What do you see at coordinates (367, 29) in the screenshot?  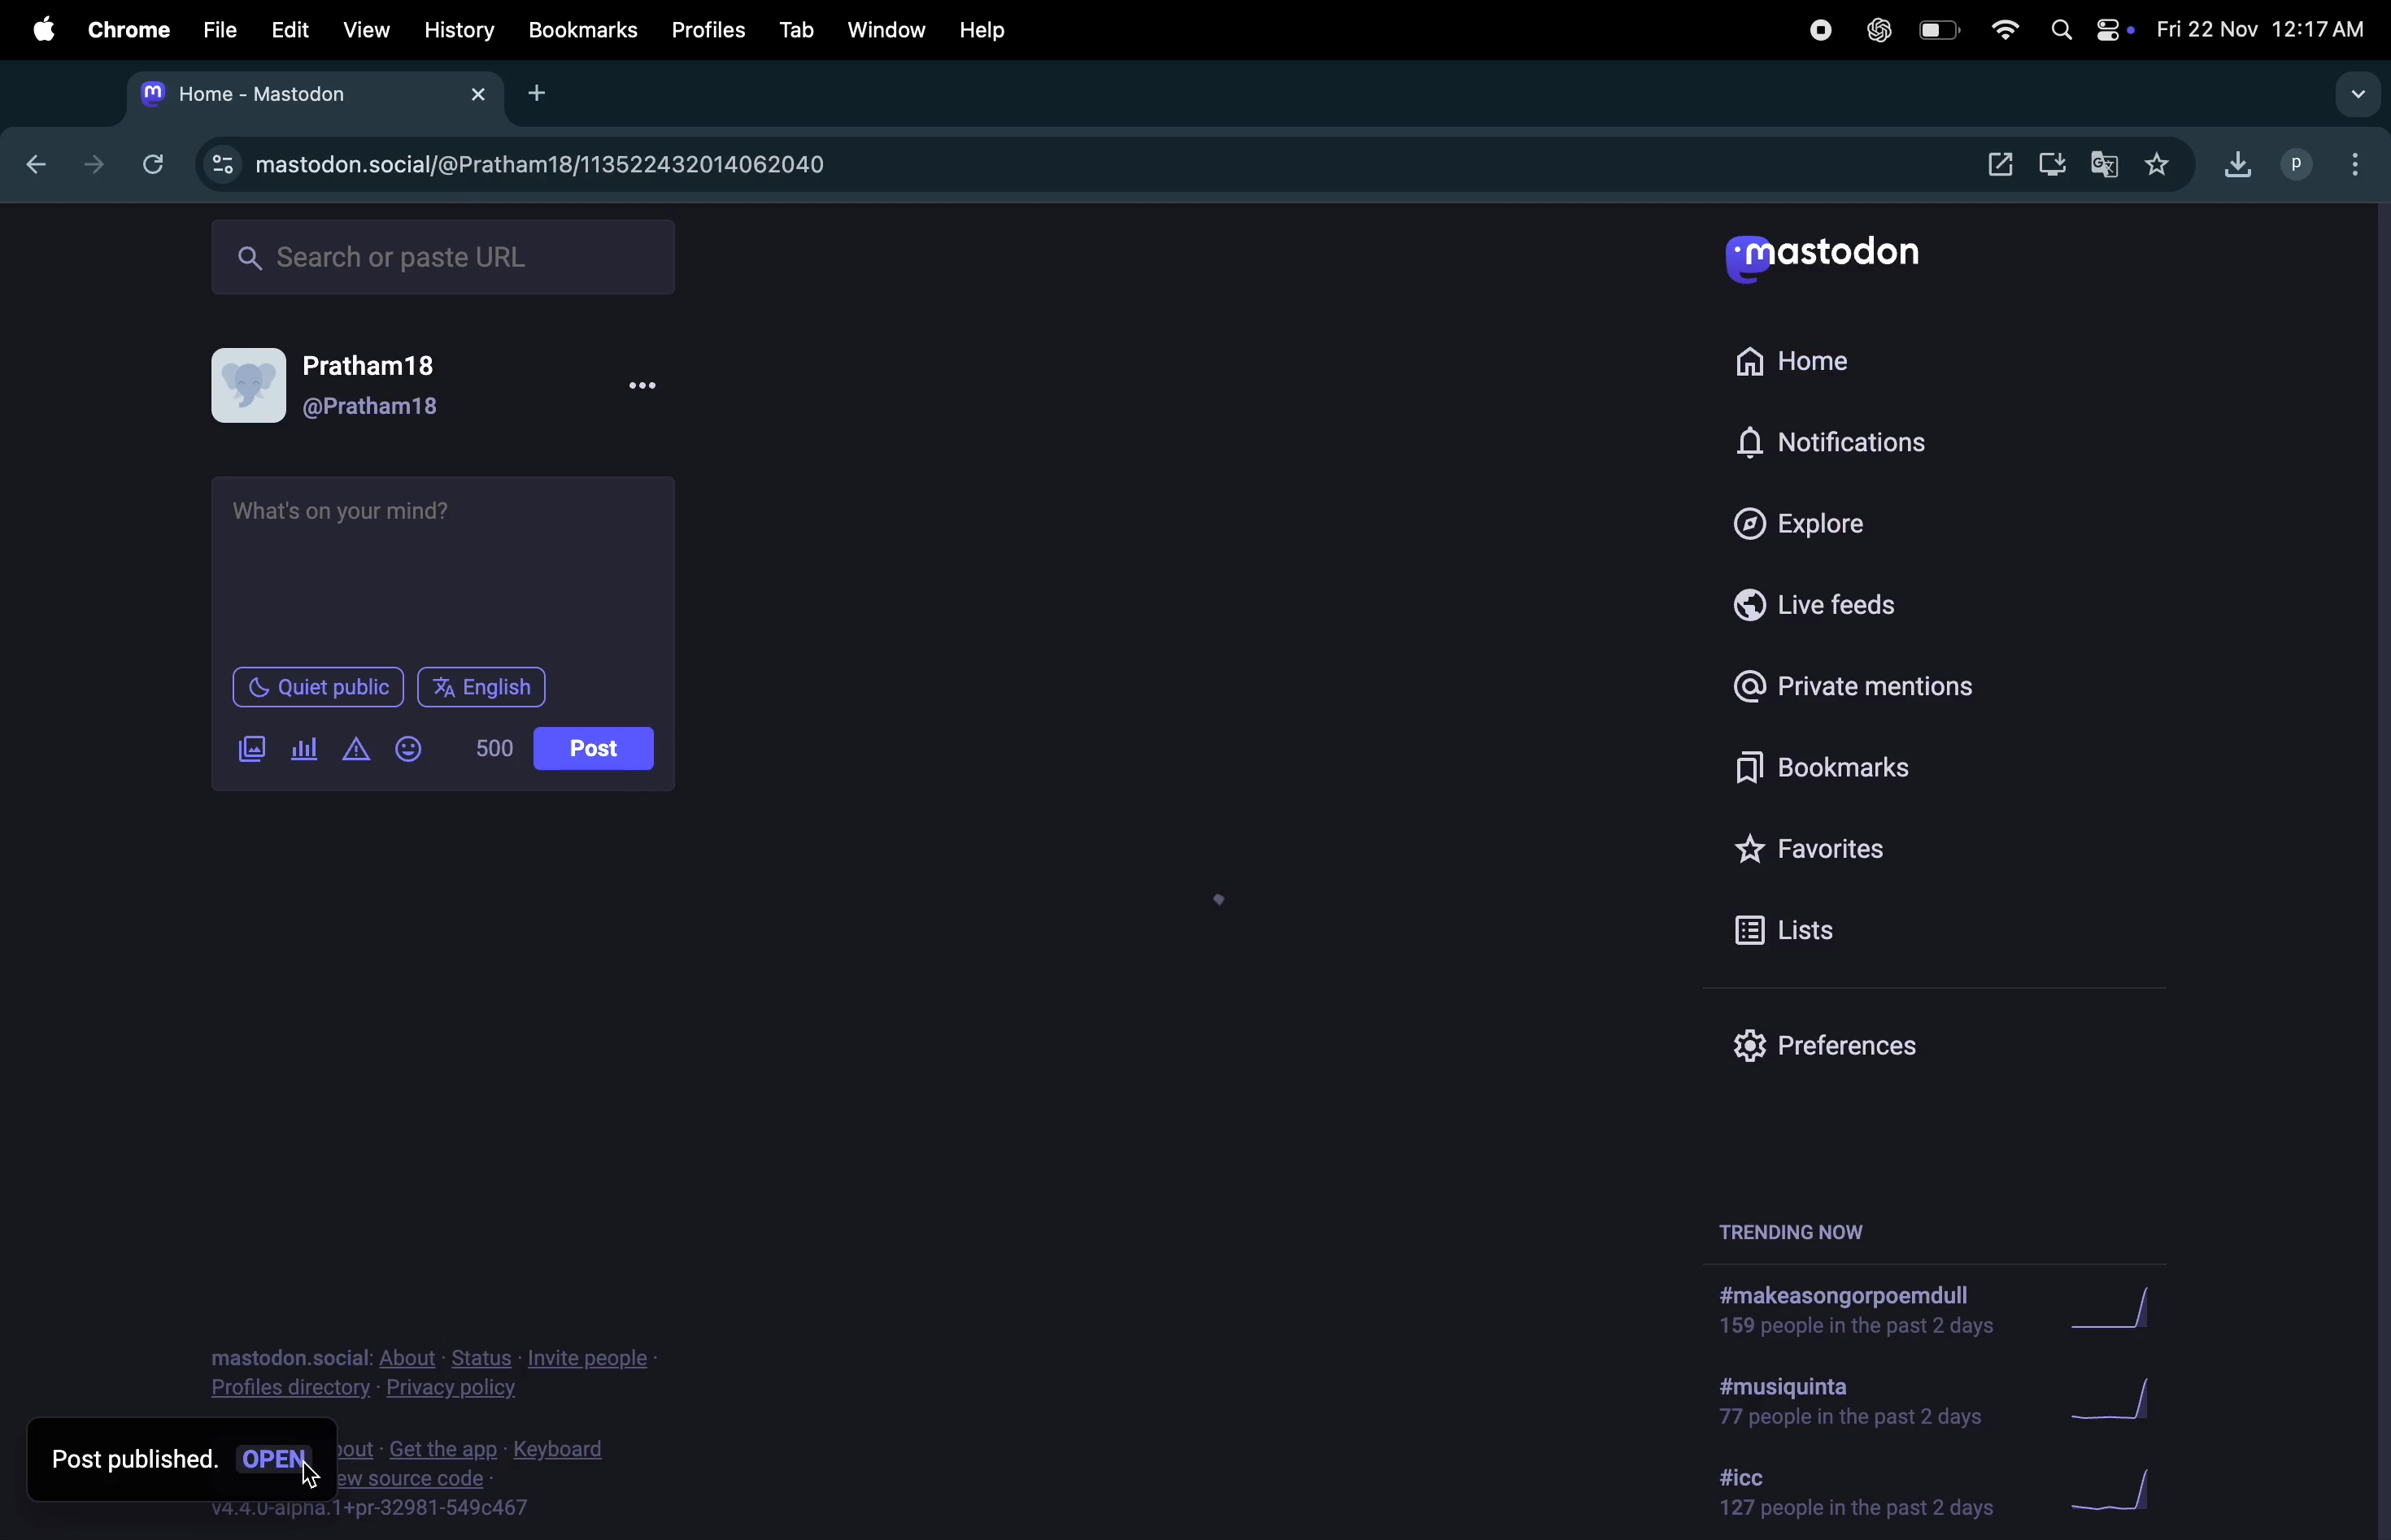 I see `view` at bounding box center [367, 29].